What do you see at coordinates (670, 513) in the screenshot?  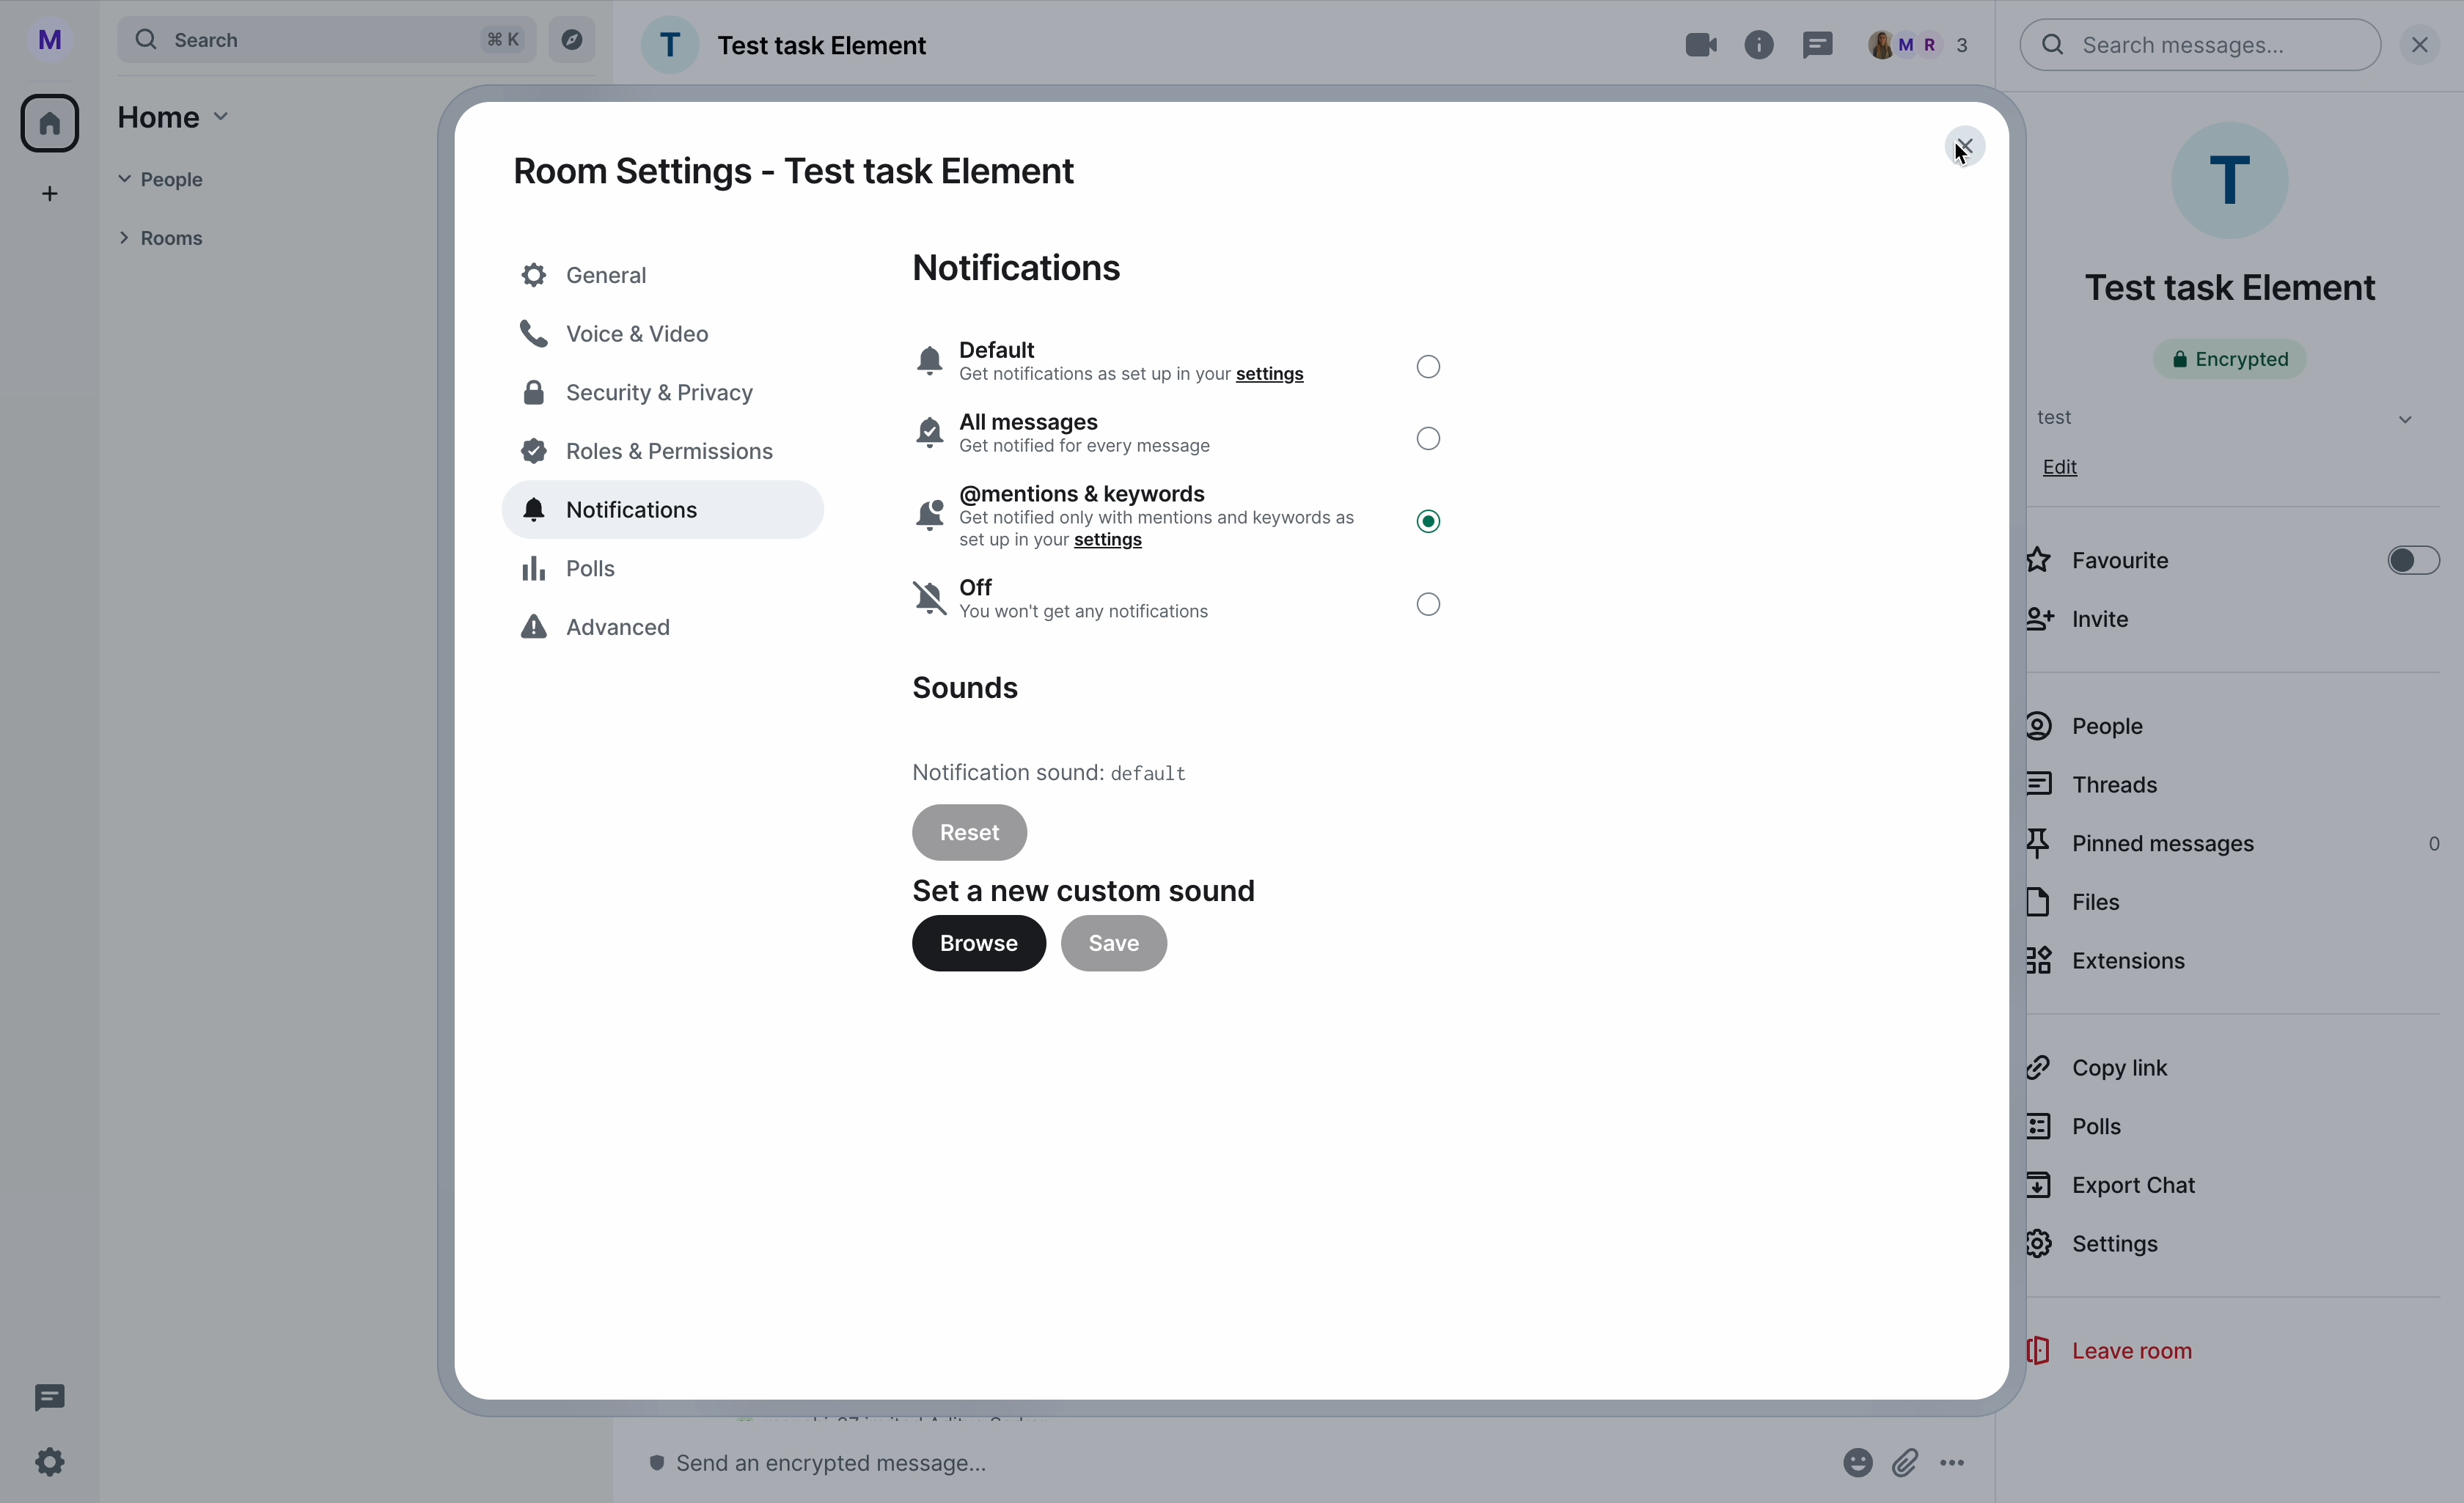 I see `click on notifications` at bounding box center [670, 513].